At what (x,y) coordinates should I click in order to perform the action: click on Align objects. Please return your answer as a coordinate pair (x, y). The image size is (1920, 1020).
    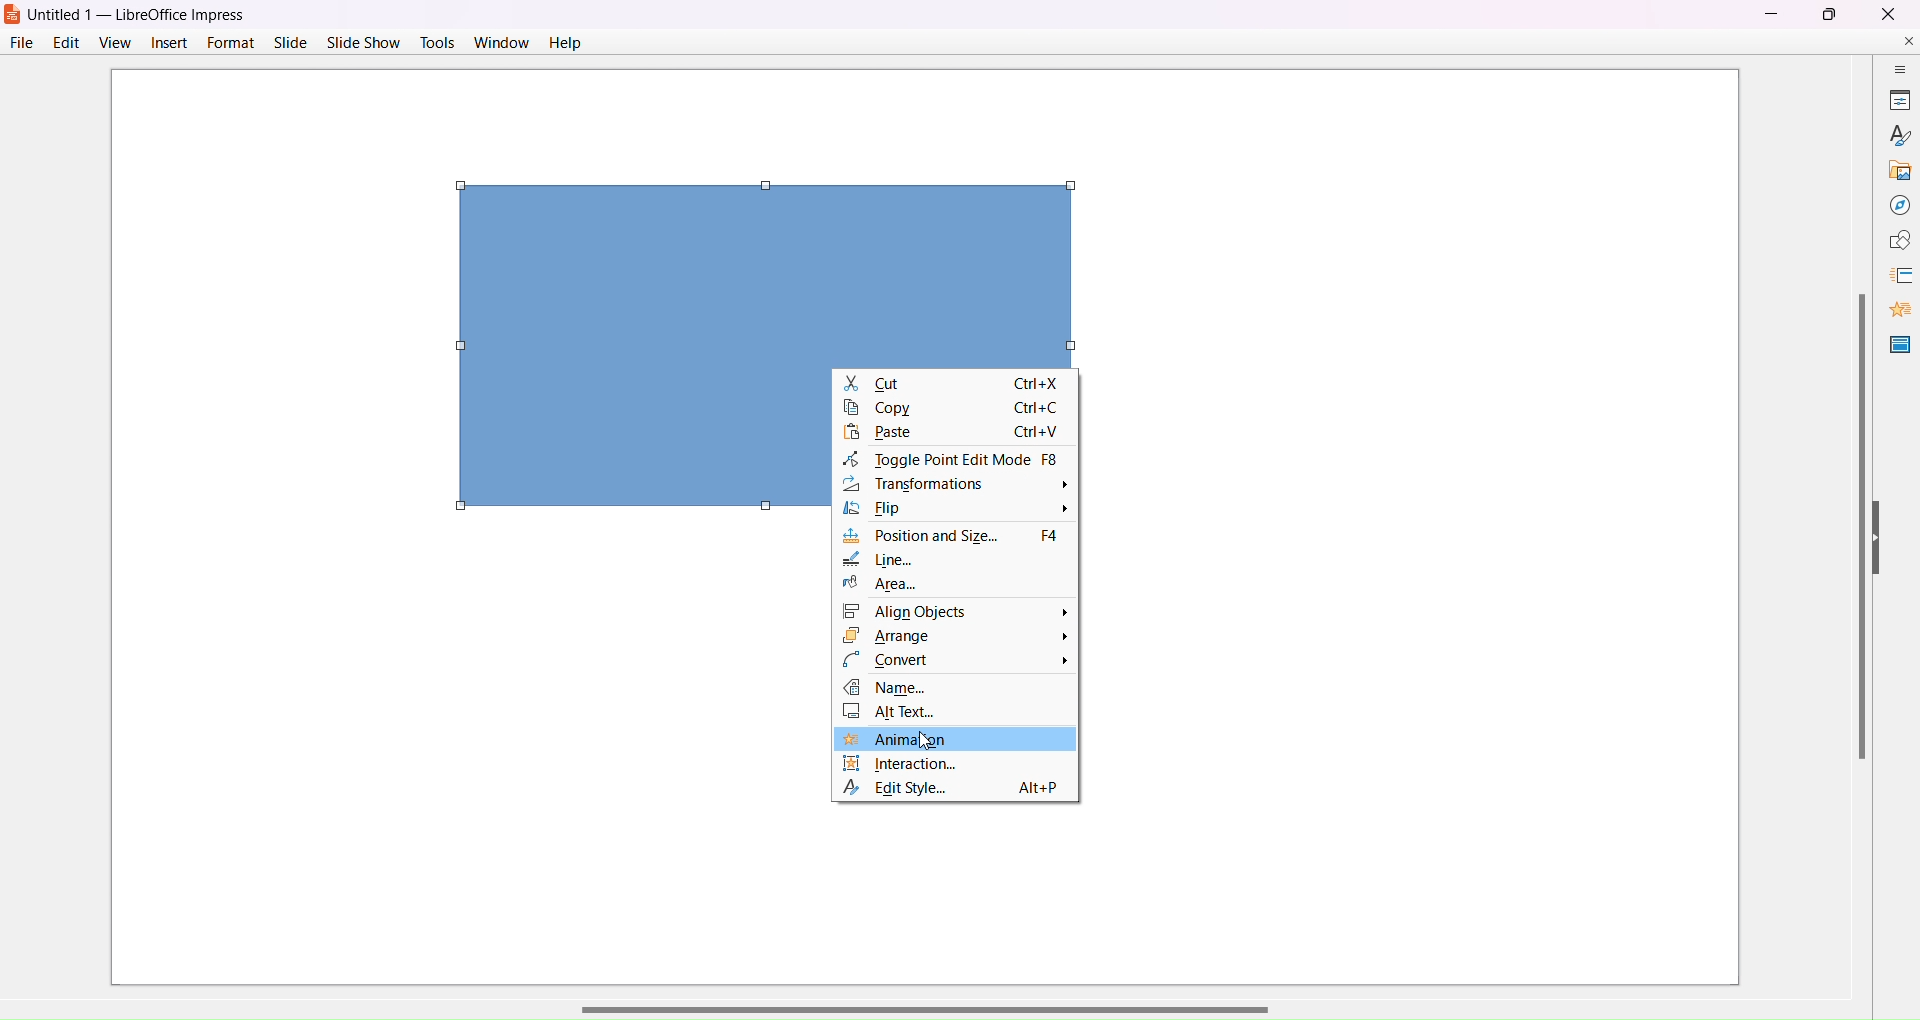
    Looking at the image, I should click on (959, 612).